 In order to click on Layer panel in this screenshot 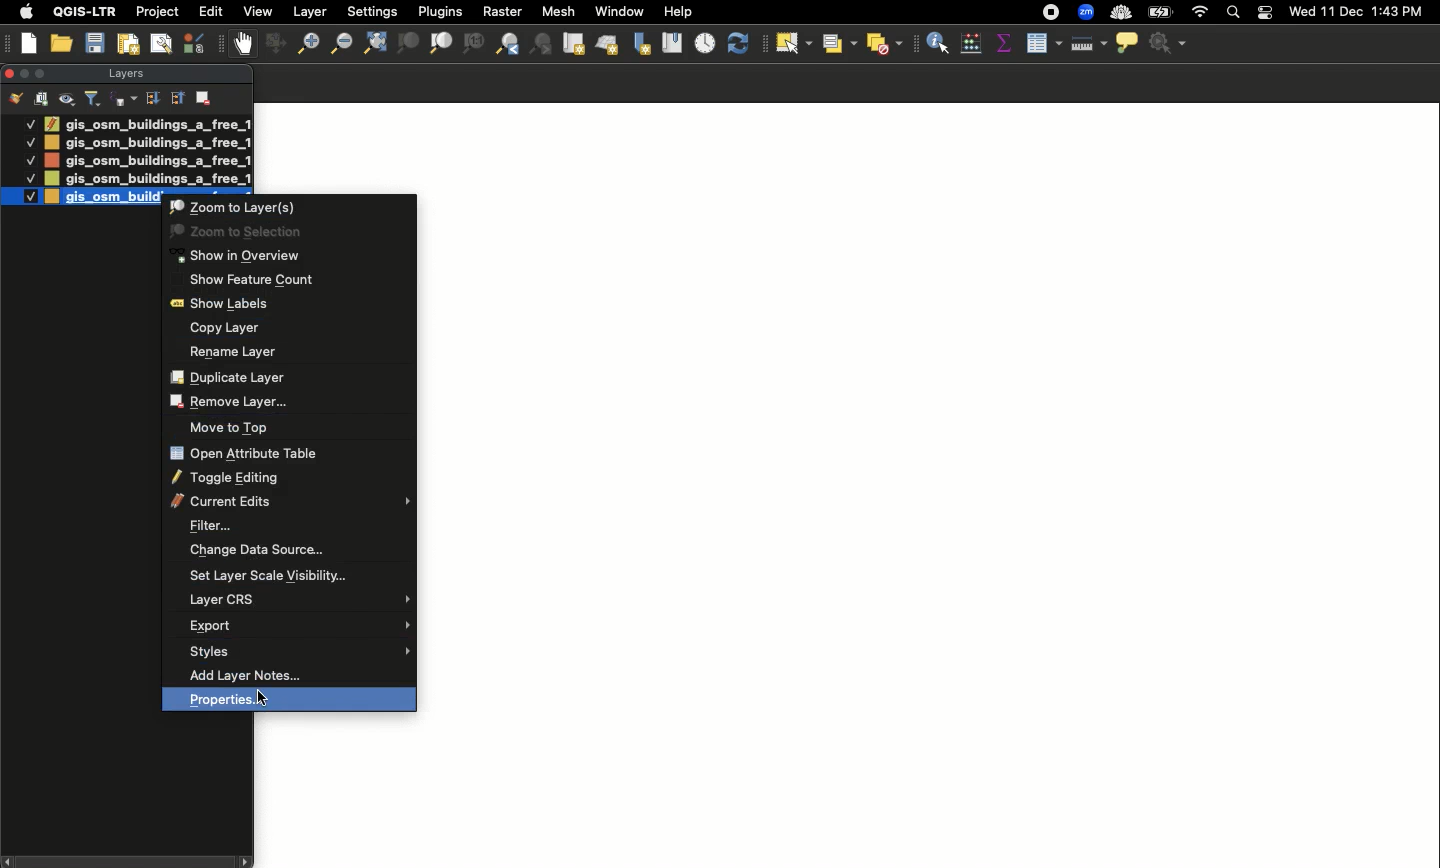, I will do `click(124, 75)`.